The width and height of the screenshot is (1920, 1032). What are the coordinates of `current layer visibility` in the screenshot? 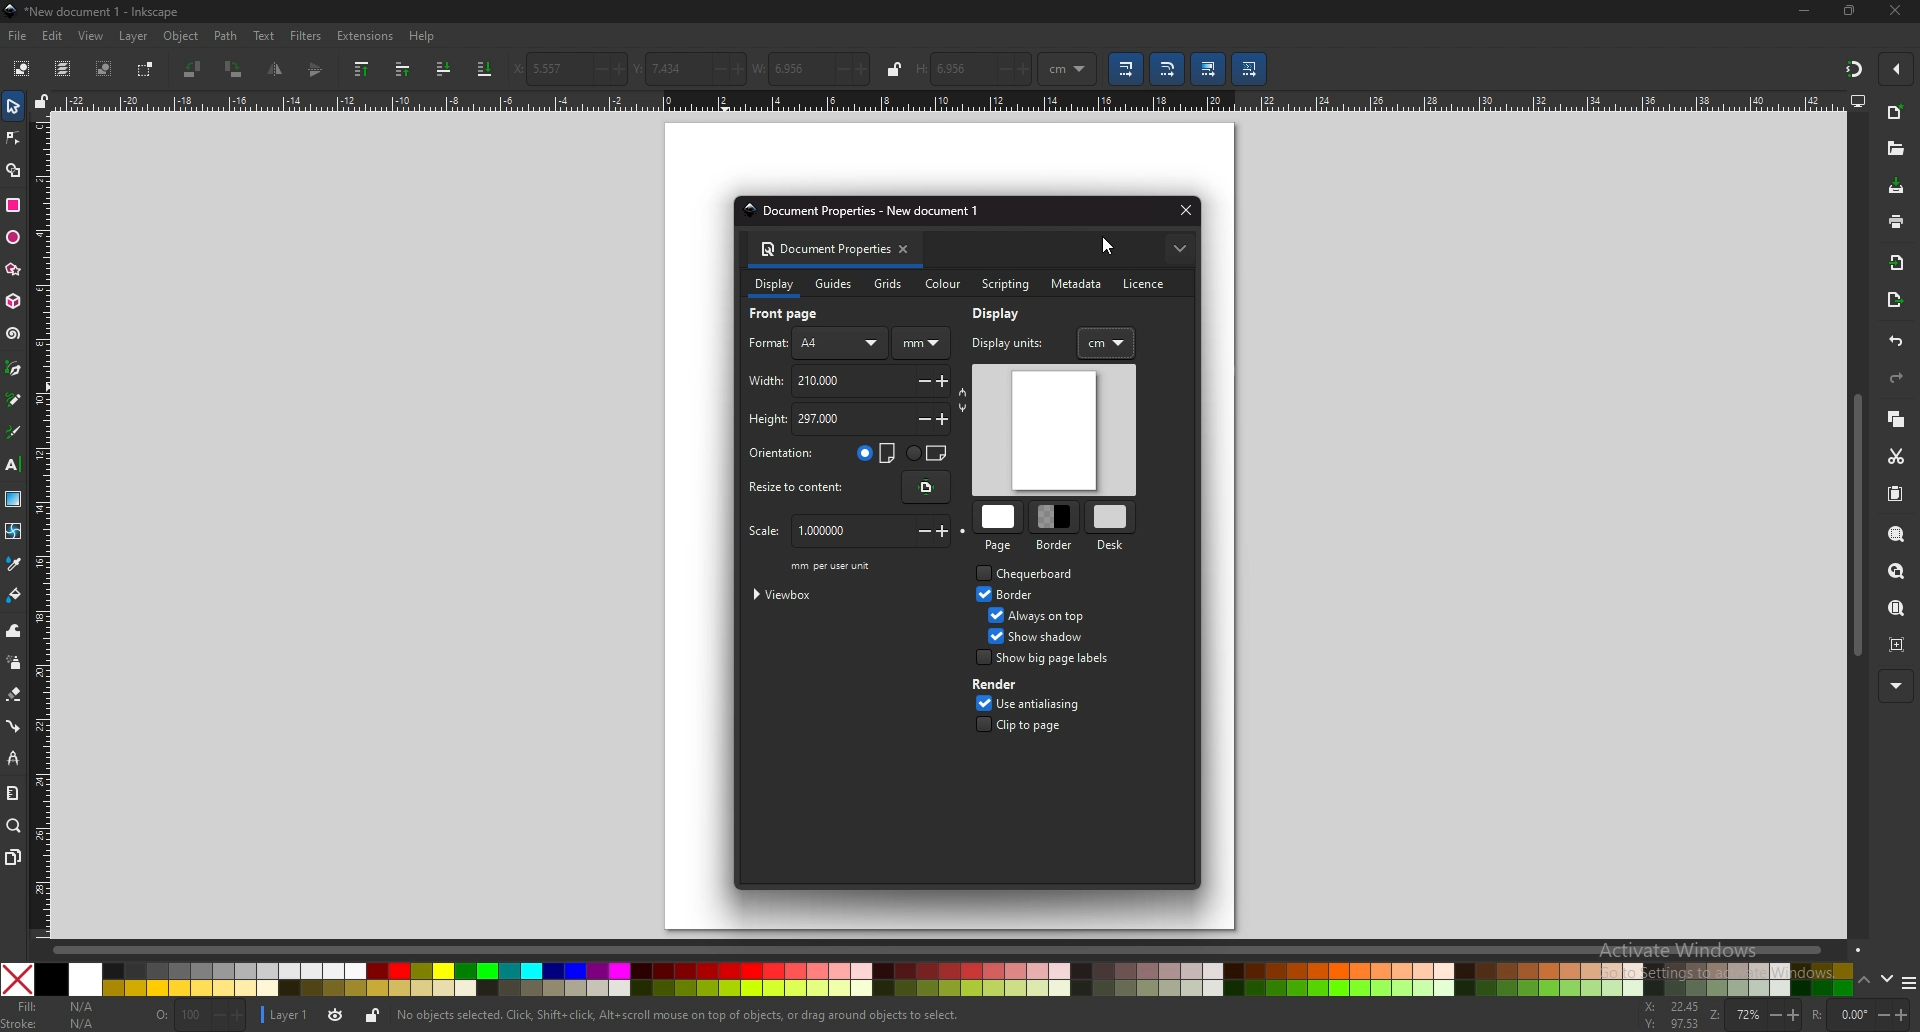 It's located at (335, 1018).